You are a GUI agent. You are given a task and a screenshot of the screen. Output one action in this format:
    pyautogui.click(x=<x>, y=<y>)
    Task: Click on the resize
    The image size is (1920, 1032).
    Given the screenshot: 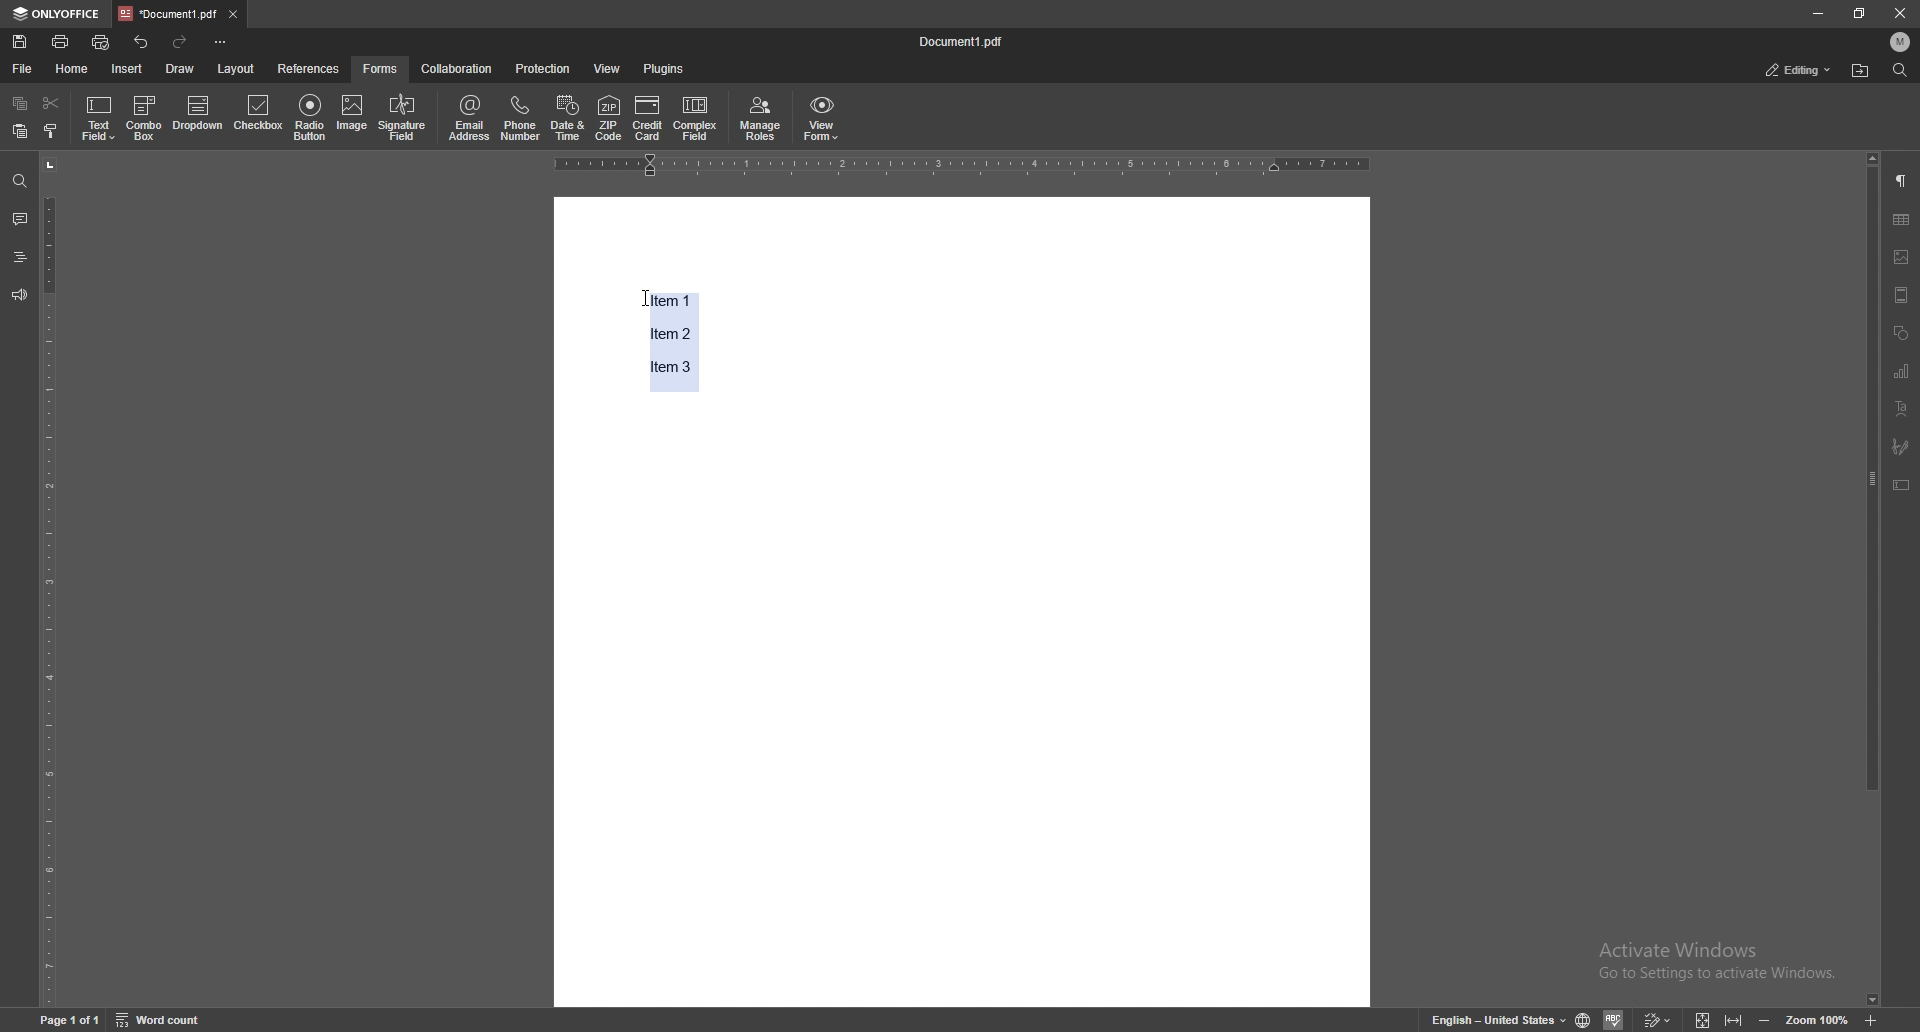 What is the action you would take?
    pyautogui.click(x=1859, y=13)
    